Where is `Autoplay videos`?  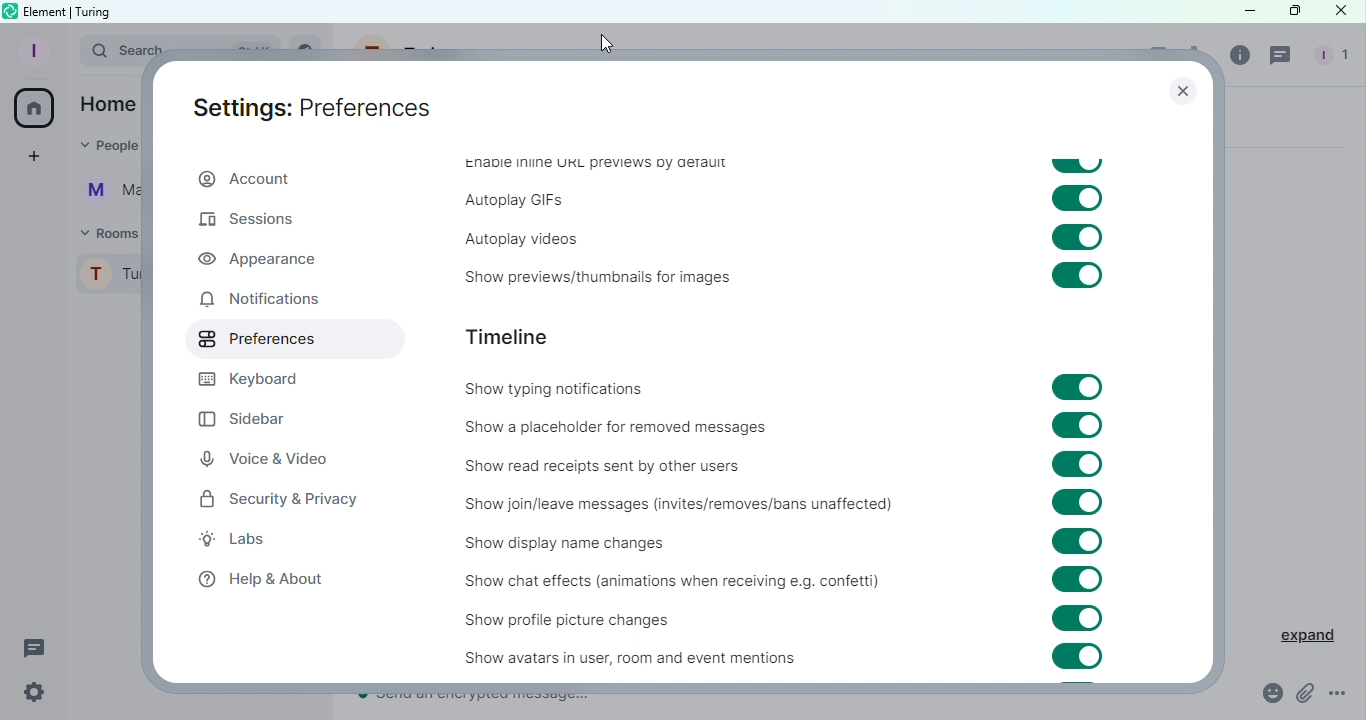 Autoplay videos is located at coordinates (511, 235).